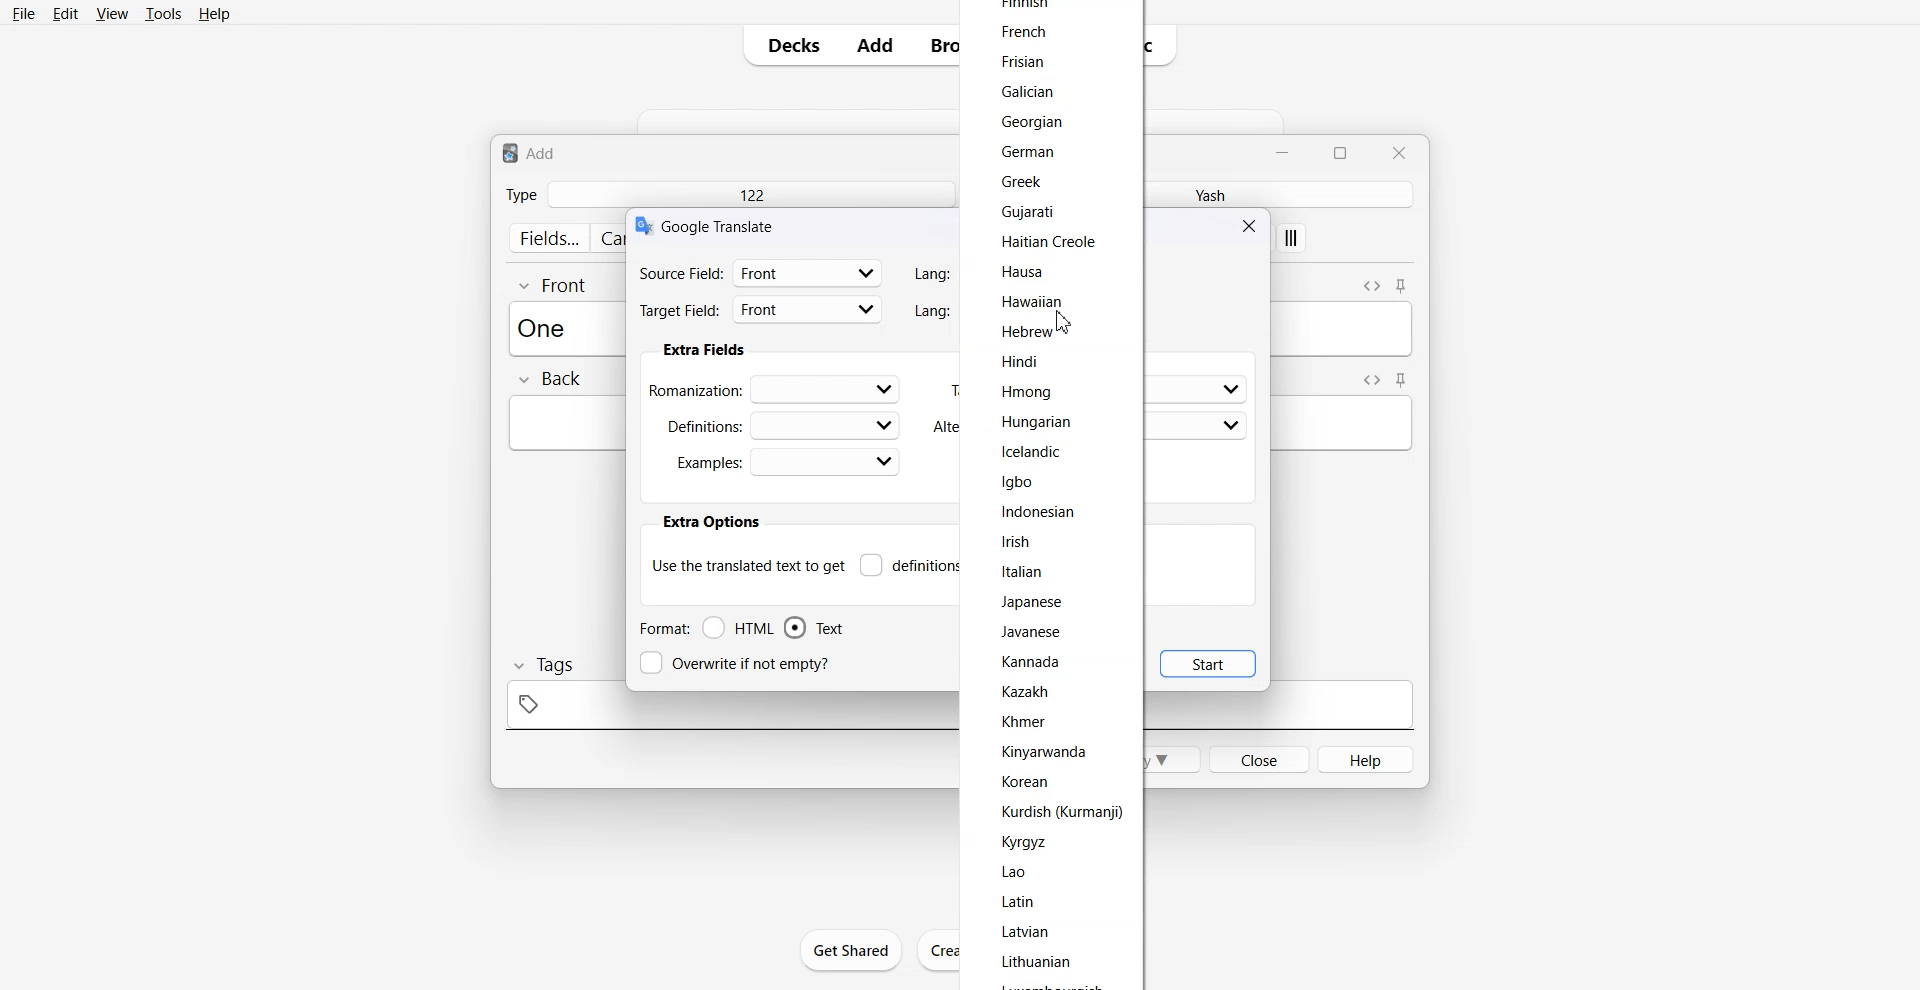  I want to click on Back, so click(549, 380).